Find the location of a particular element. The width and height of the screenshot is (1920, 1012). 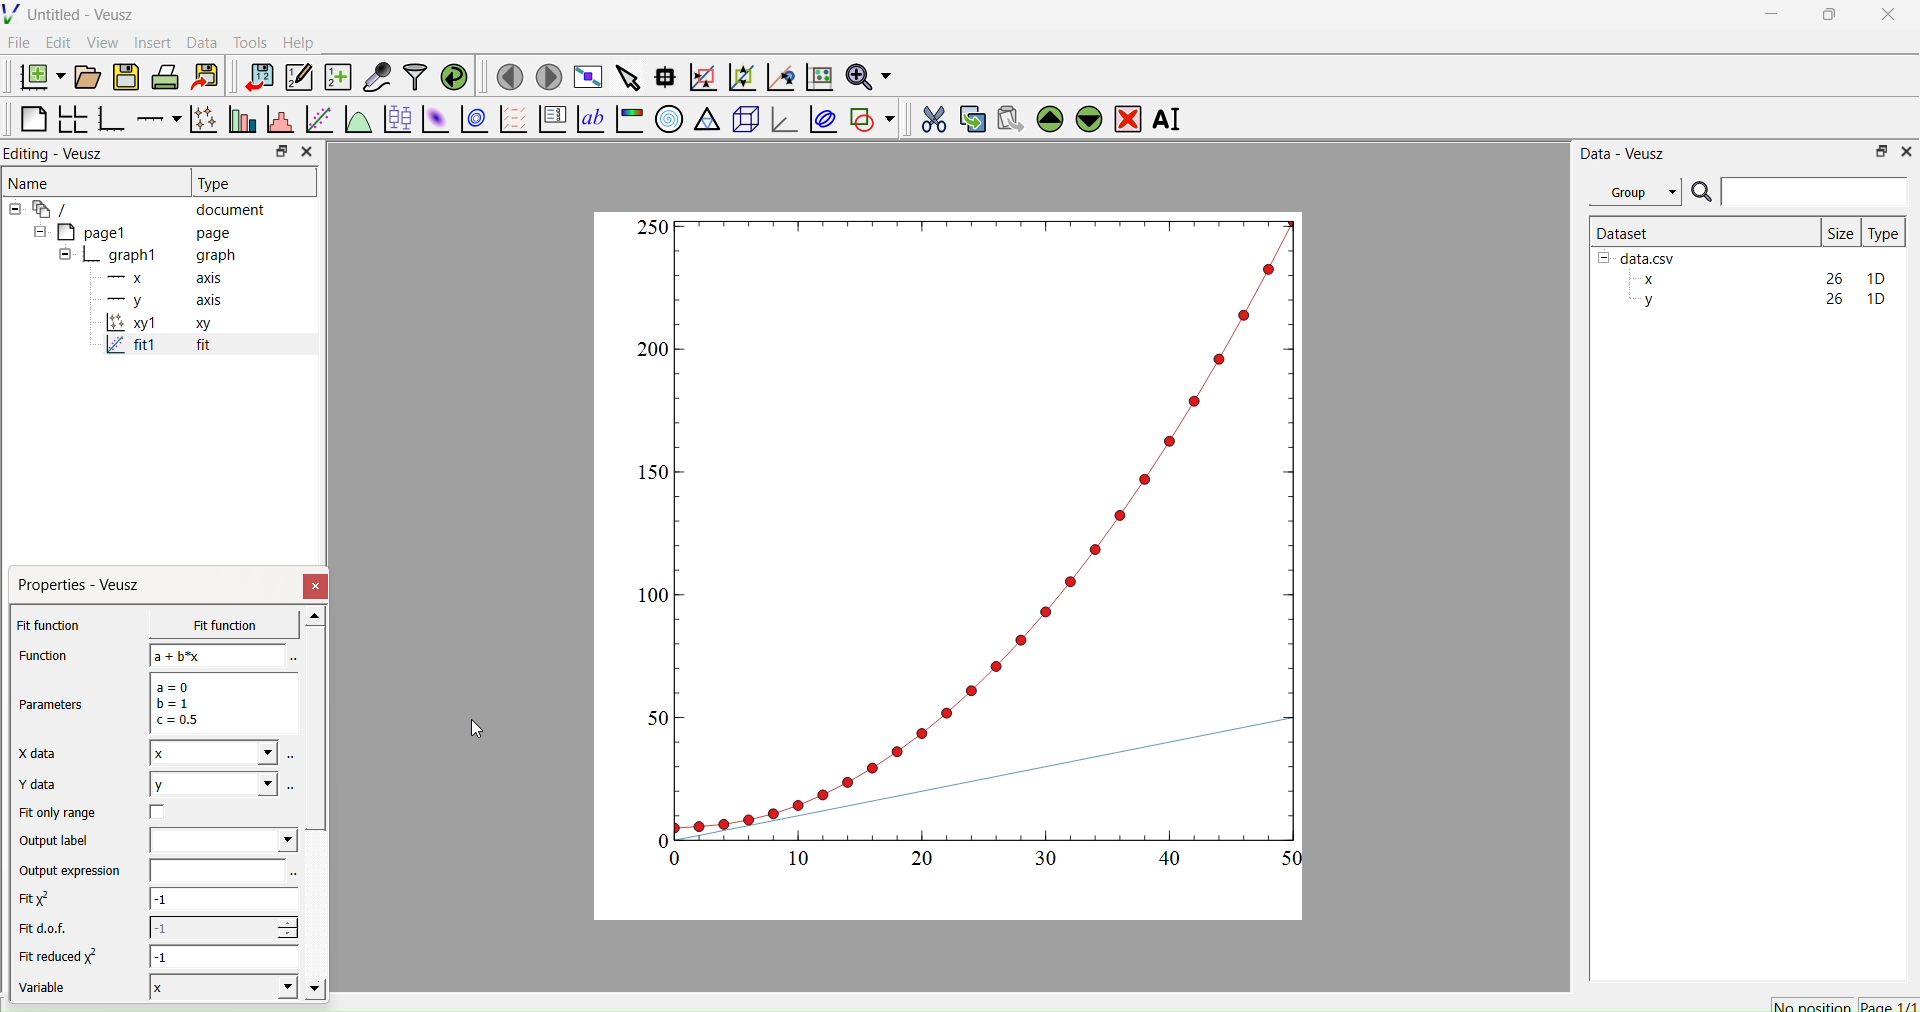

page1 page is located at coordinates (133, 231).